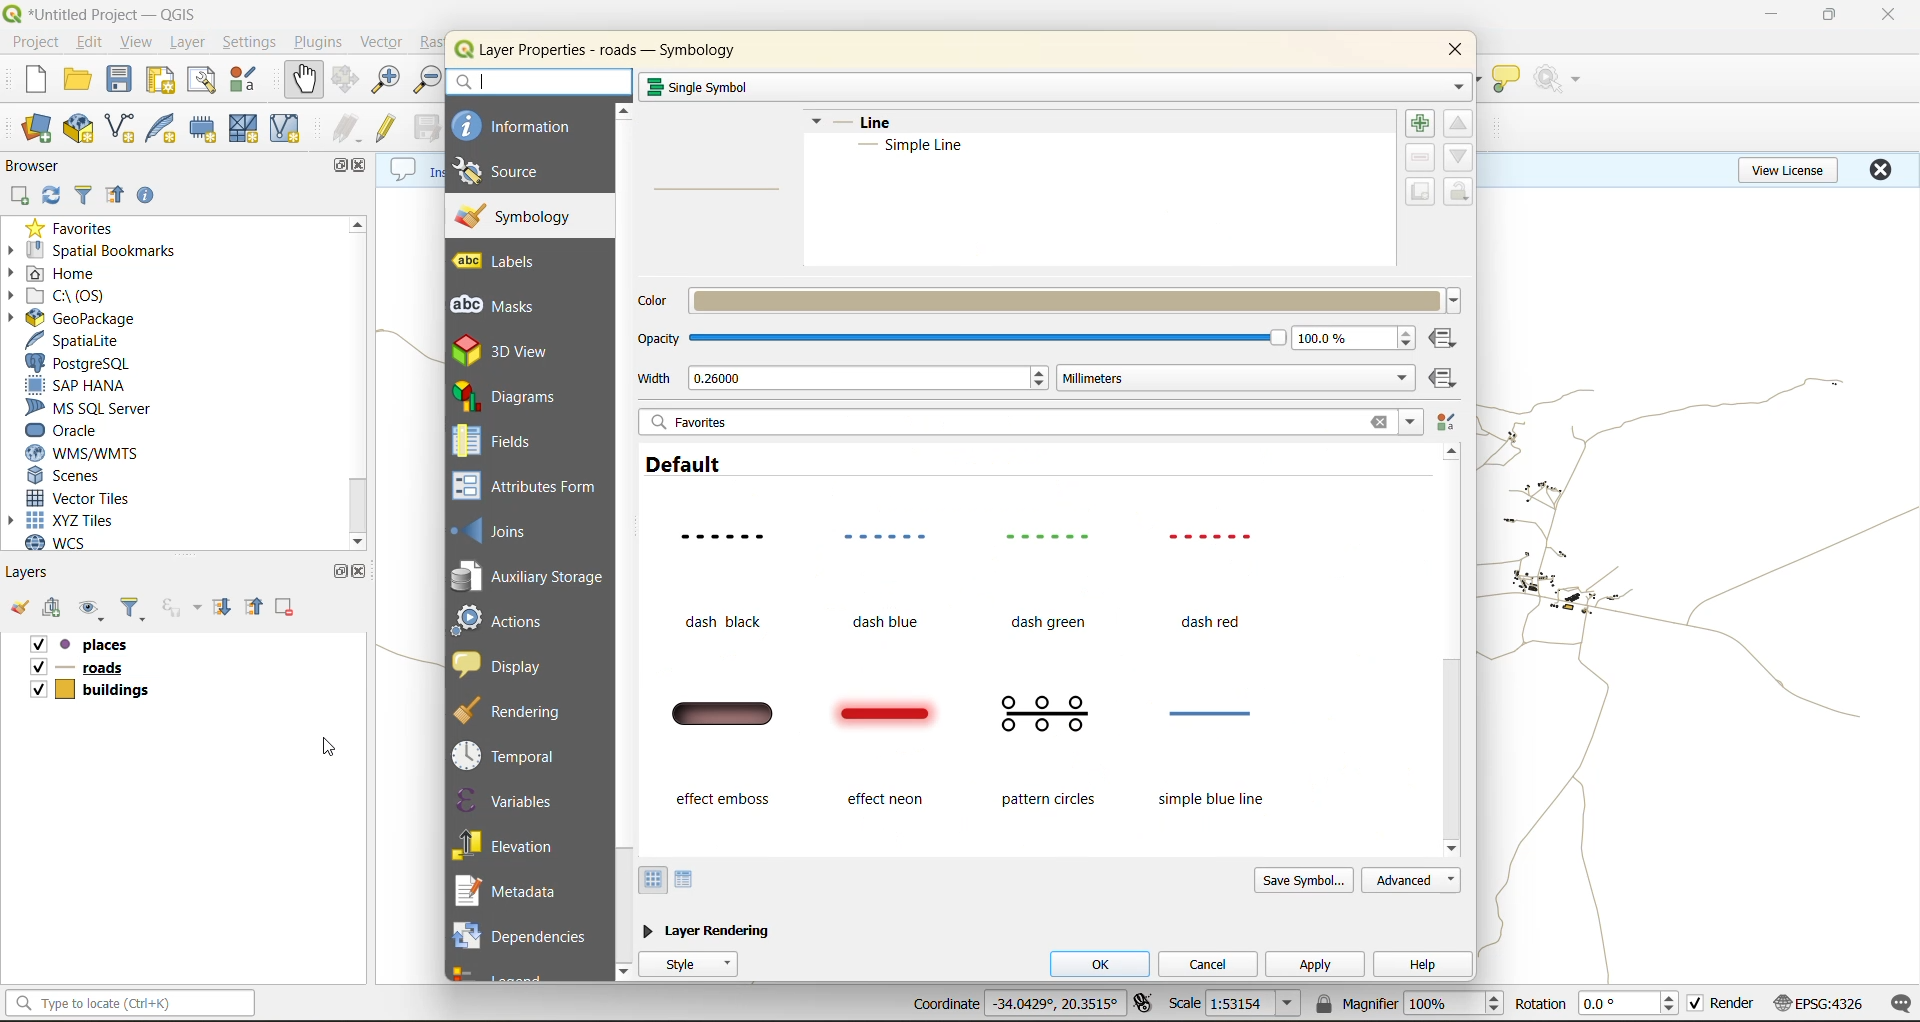 The image size is (1920, 1022). I want to click on style manager, so click(1444, 423).